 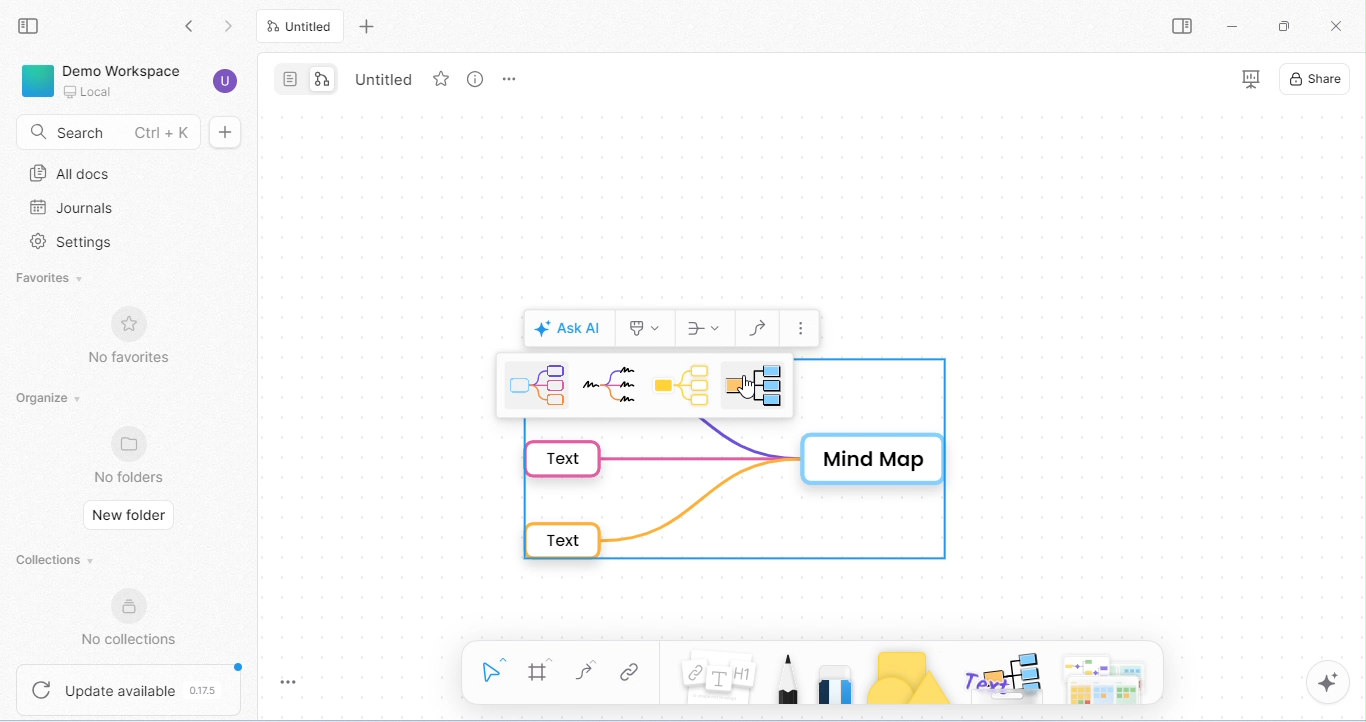 I want to click on AI, so click(x=1328, y=682).